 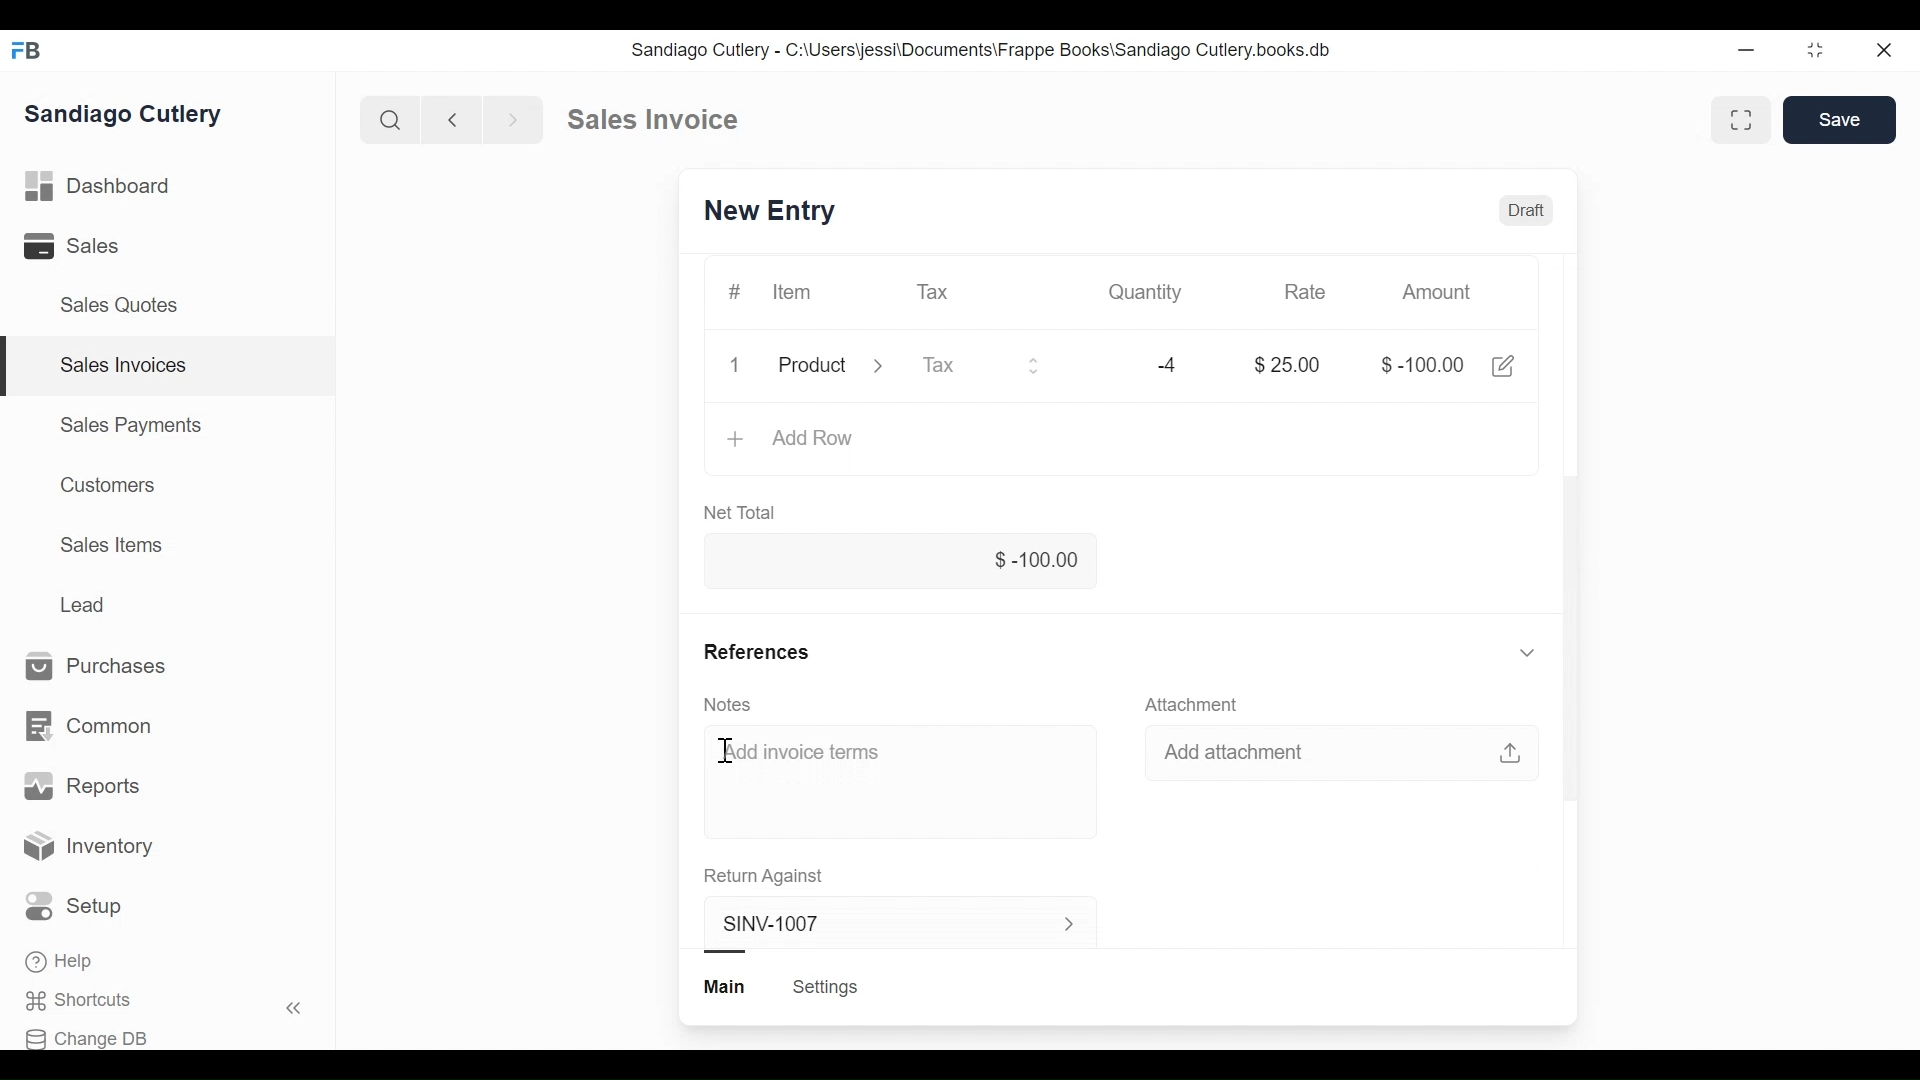 I want to click on References, so click(x=1123, y=651).